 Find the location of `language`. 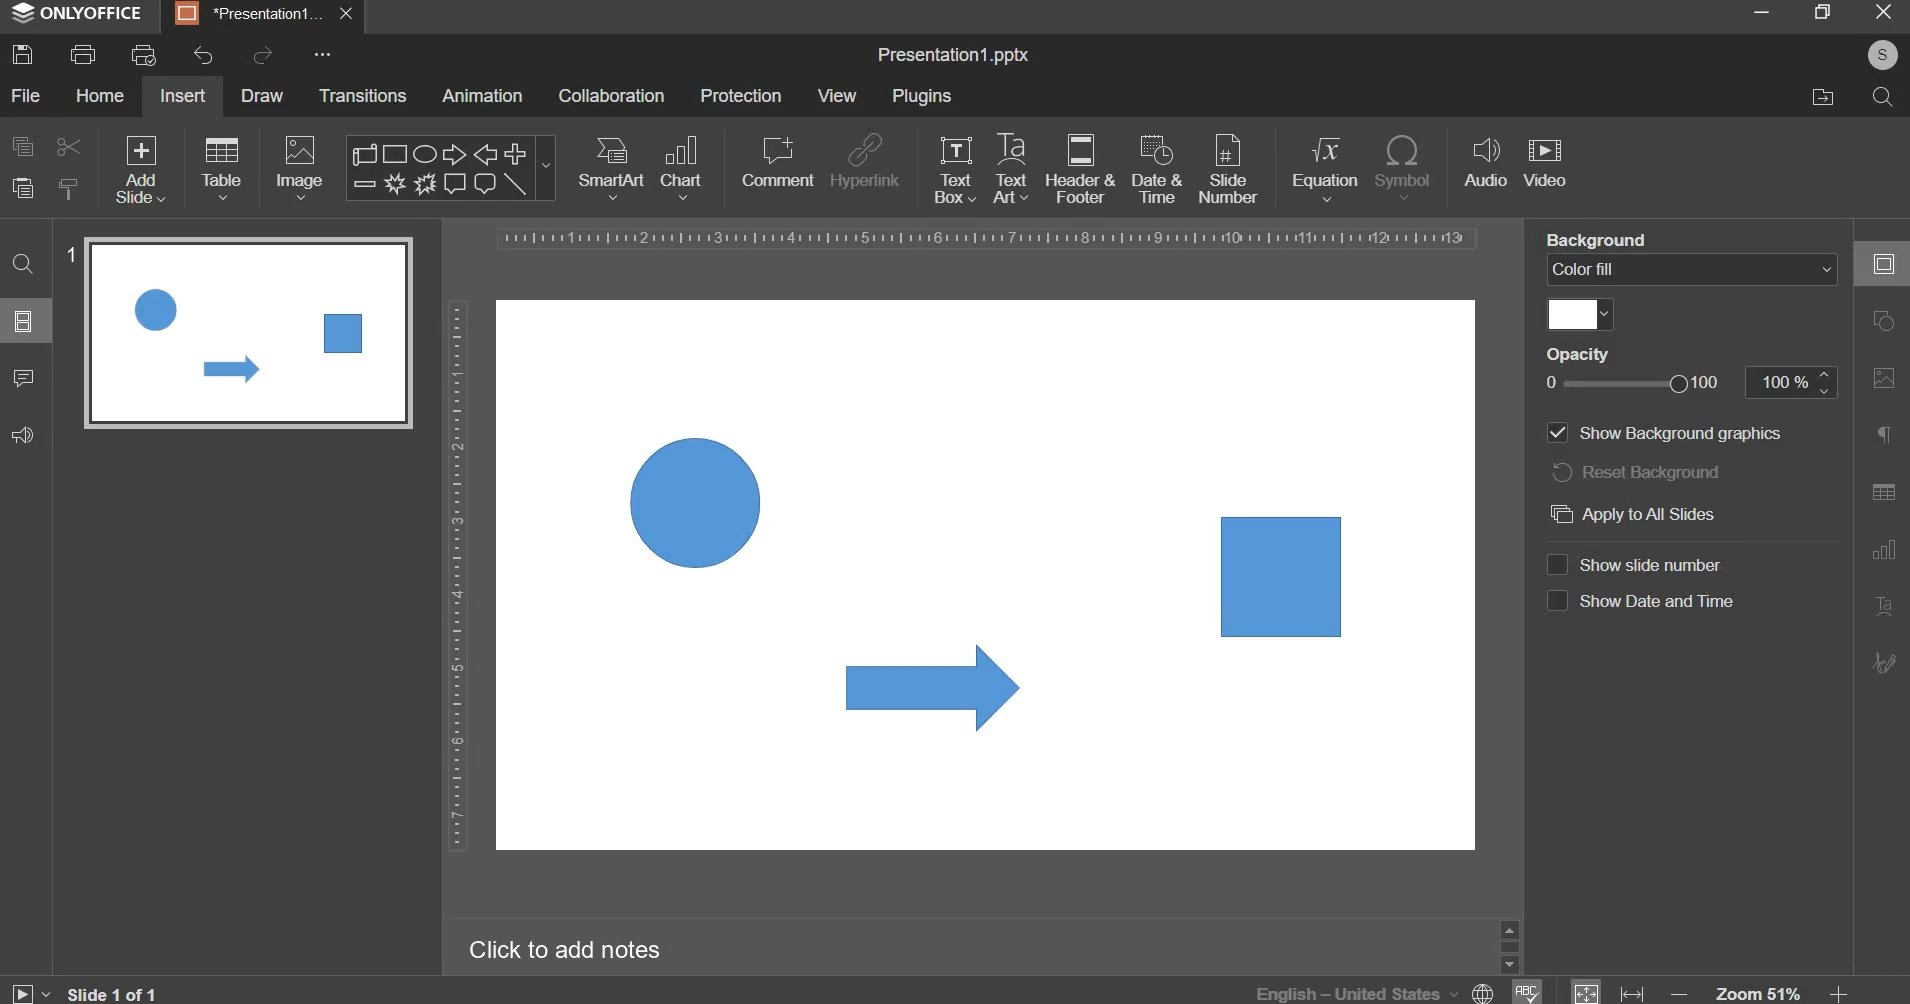

language is located at coordinates (1525, 990).